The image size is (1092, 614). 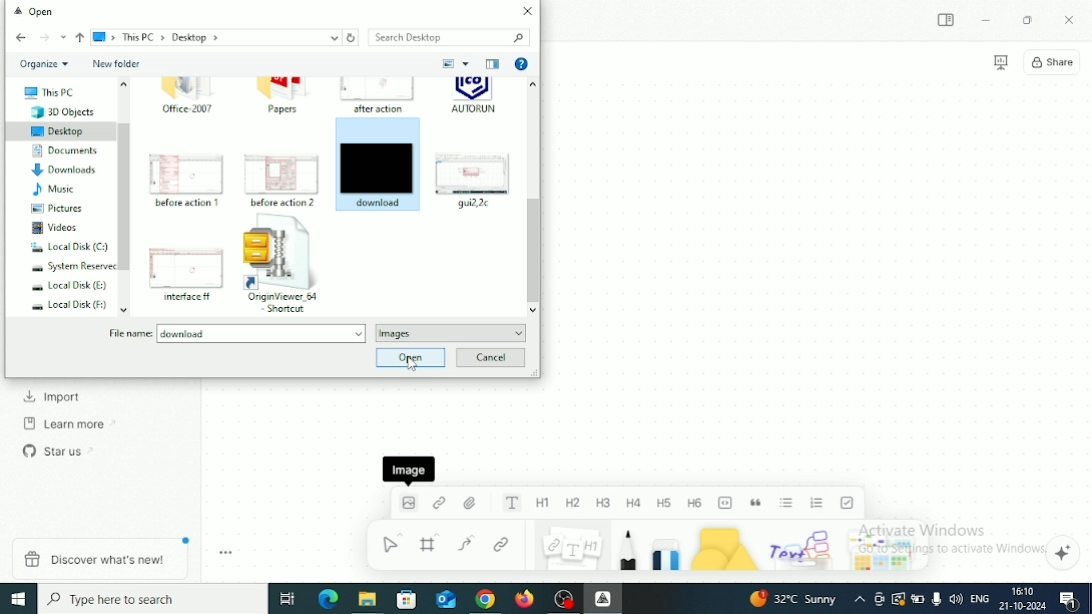 What do you see at coordinates (378, 164) in the screenshot?
I see `download` at bounding box center [378, 164].